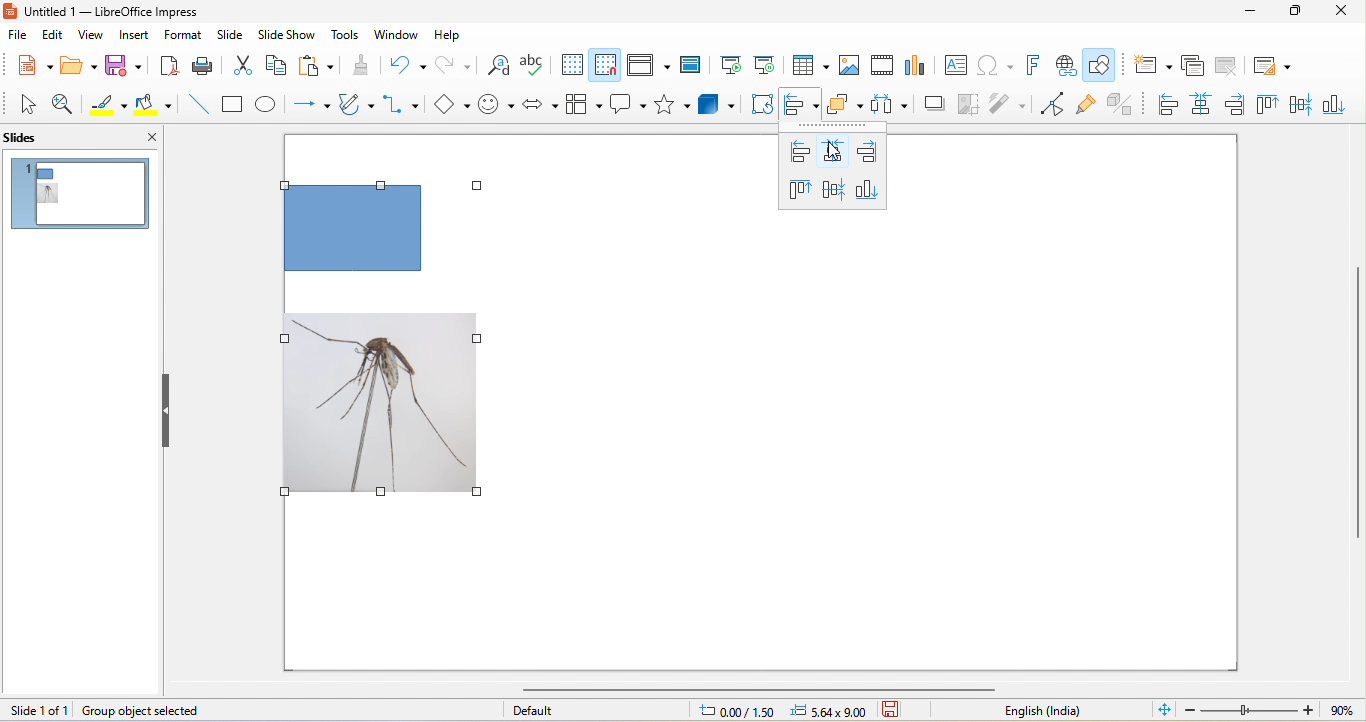 This screenshot has height=722, width=1366. What do you see at coordinates (1108, 65) in the screenshot?
I see `show draw function` at bounding box center [1108, 65].